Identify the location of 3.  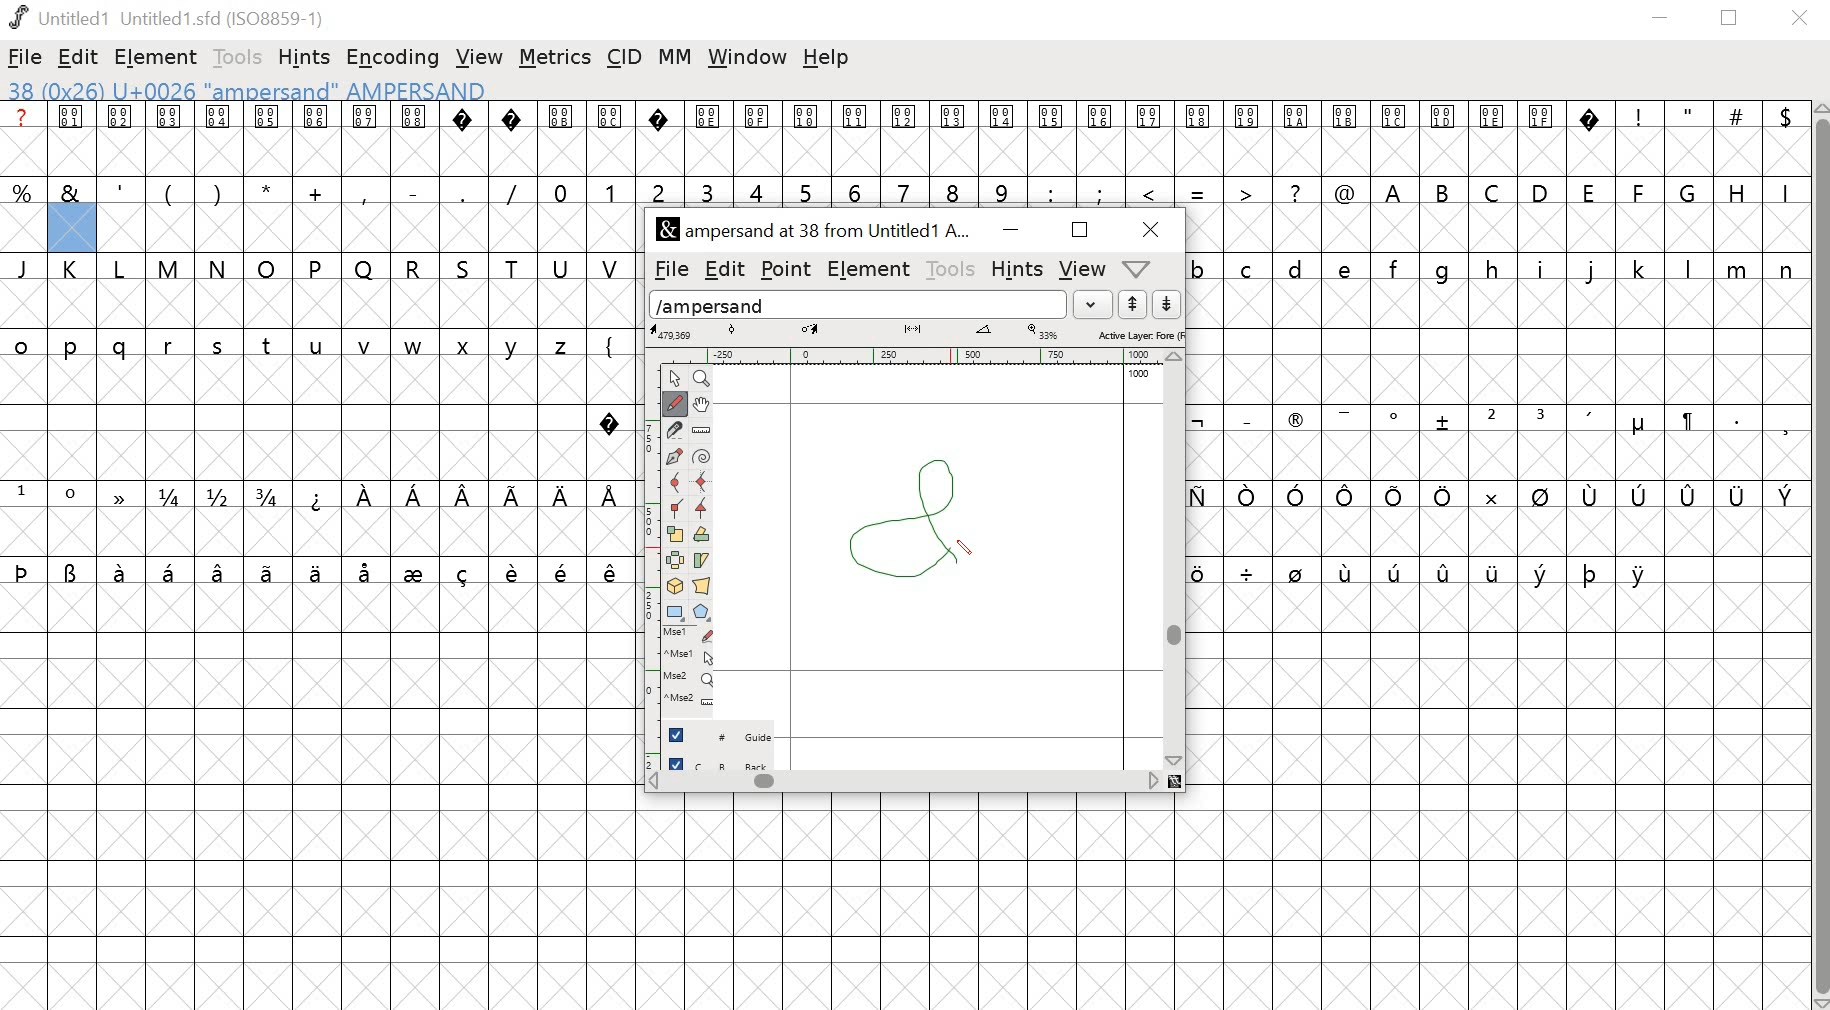
(708, 190).